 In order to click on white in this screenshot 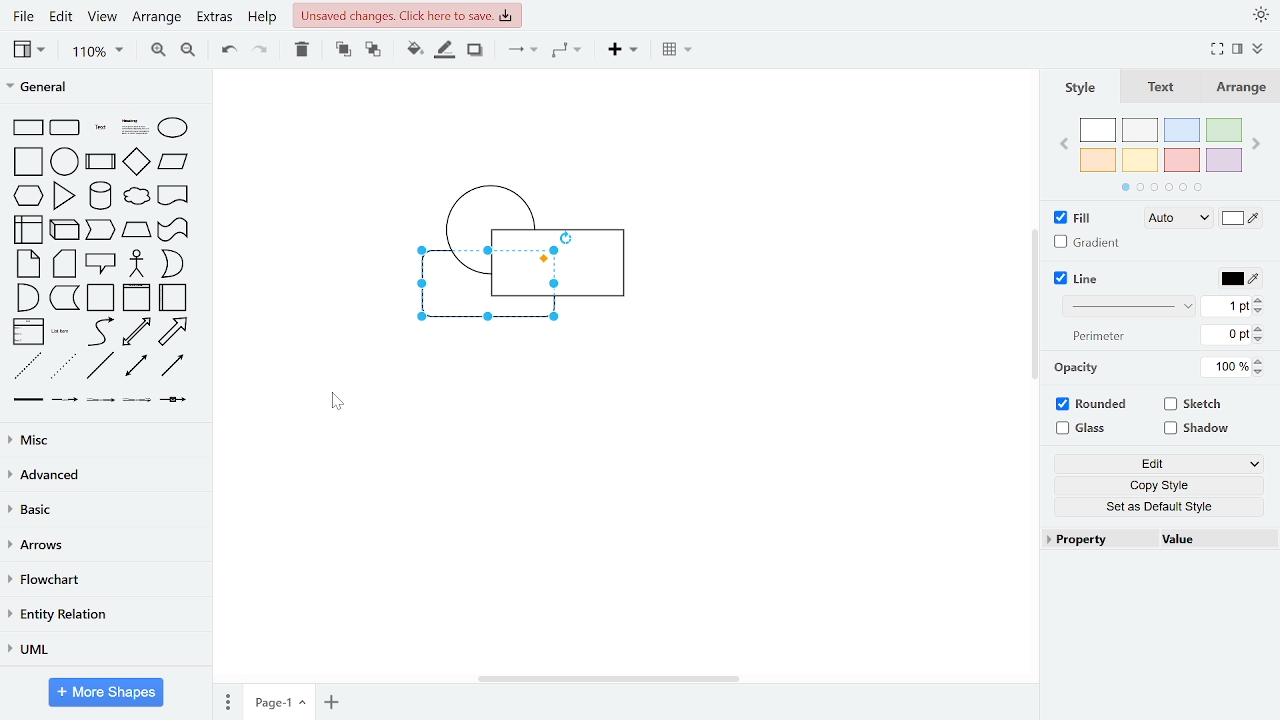, I will do `click(1098, 130)`.